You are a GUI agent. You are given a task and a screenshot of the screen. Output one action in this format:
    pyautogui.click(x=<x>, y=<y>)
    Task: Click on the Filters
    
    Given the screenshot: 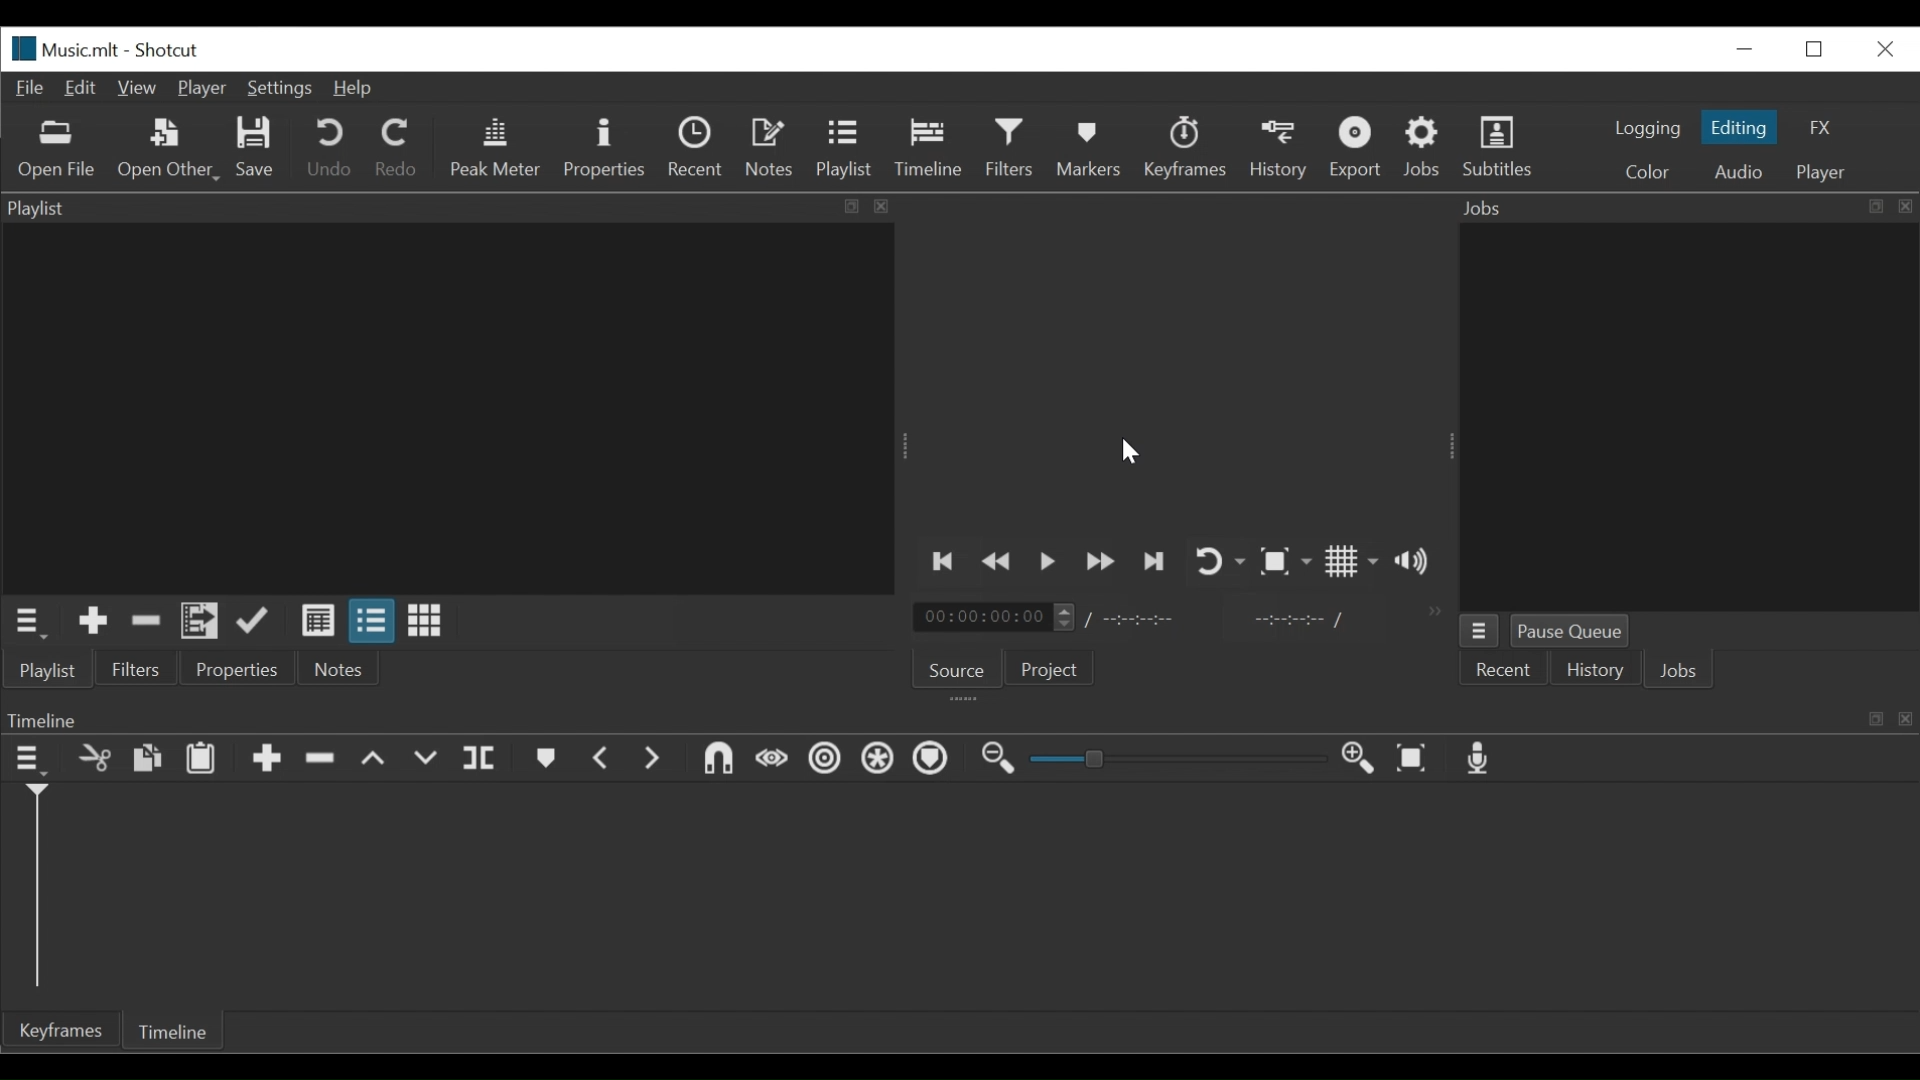 What is the action you would take?
    pyautogui.click(x=1011, y=149)
    